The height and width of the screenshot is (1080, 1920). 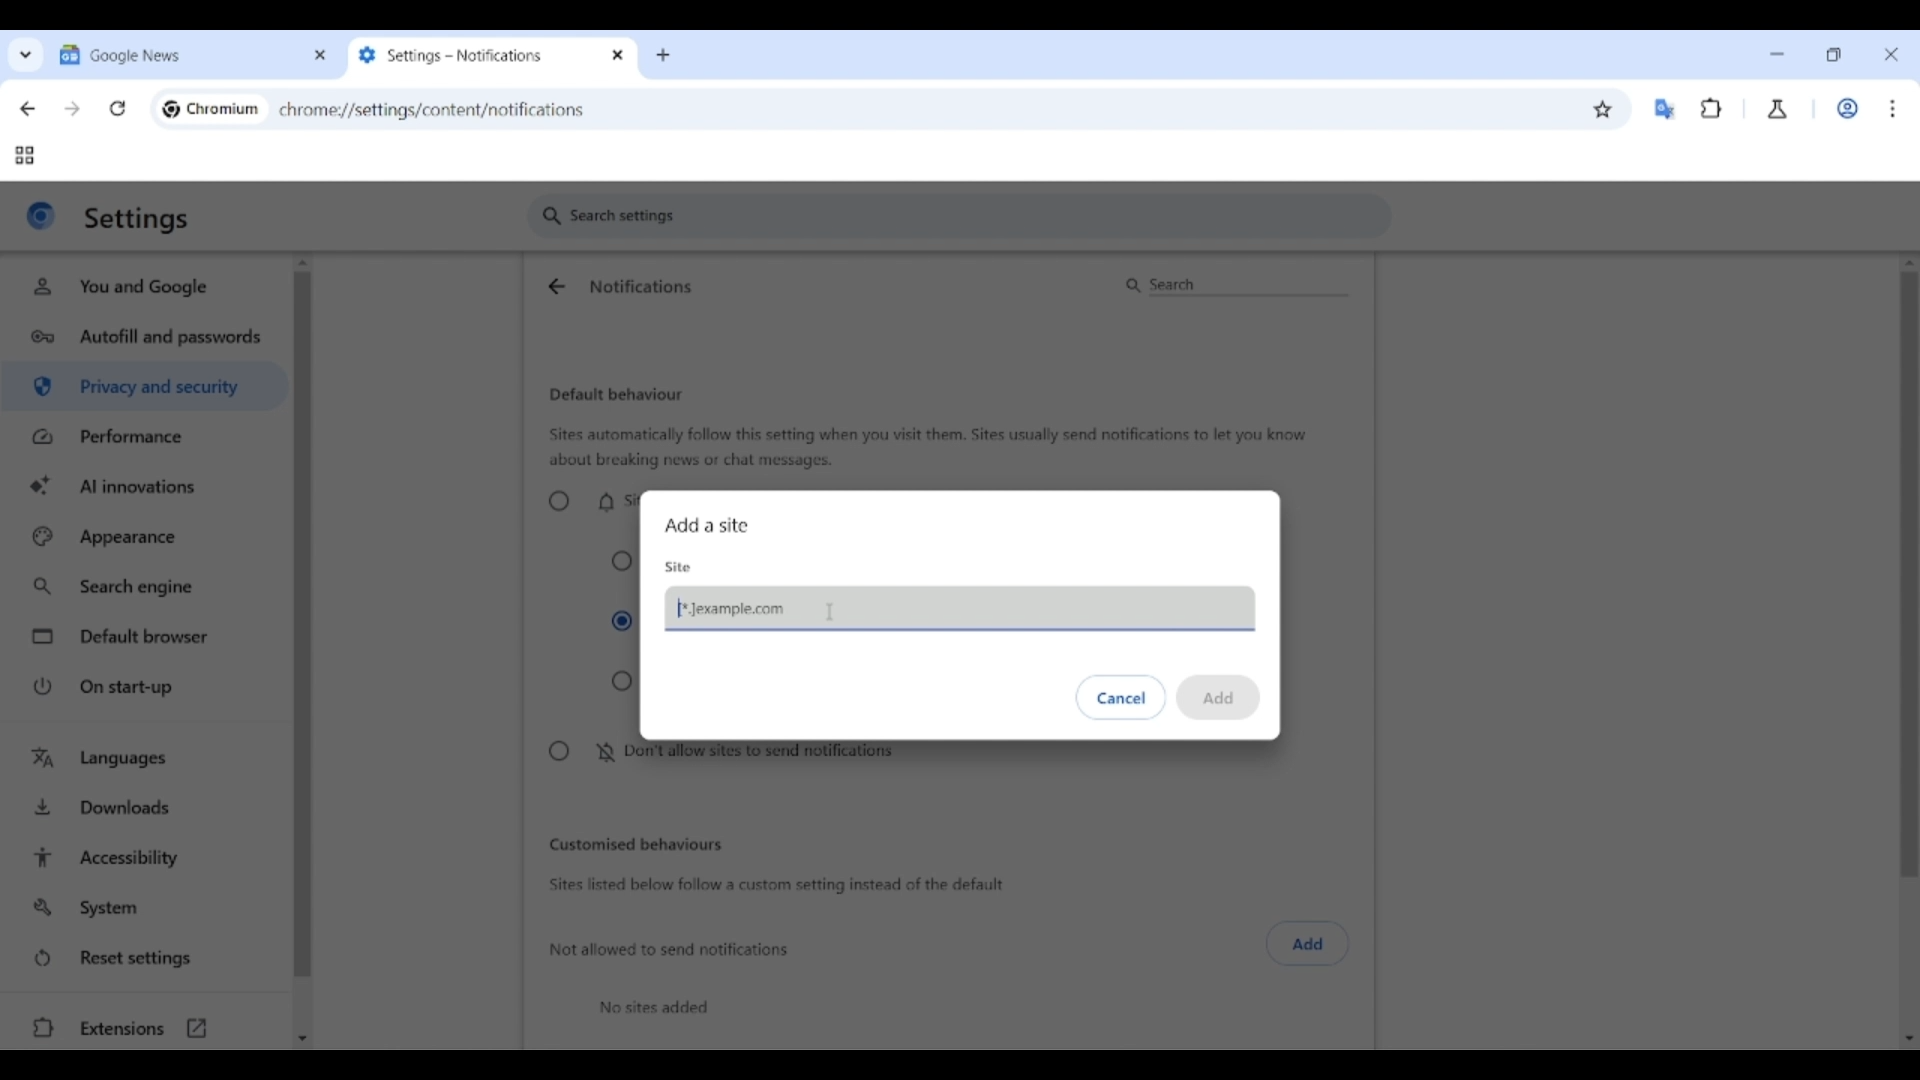 I want to click on Browser extensions, so click(x=1712, y=108).